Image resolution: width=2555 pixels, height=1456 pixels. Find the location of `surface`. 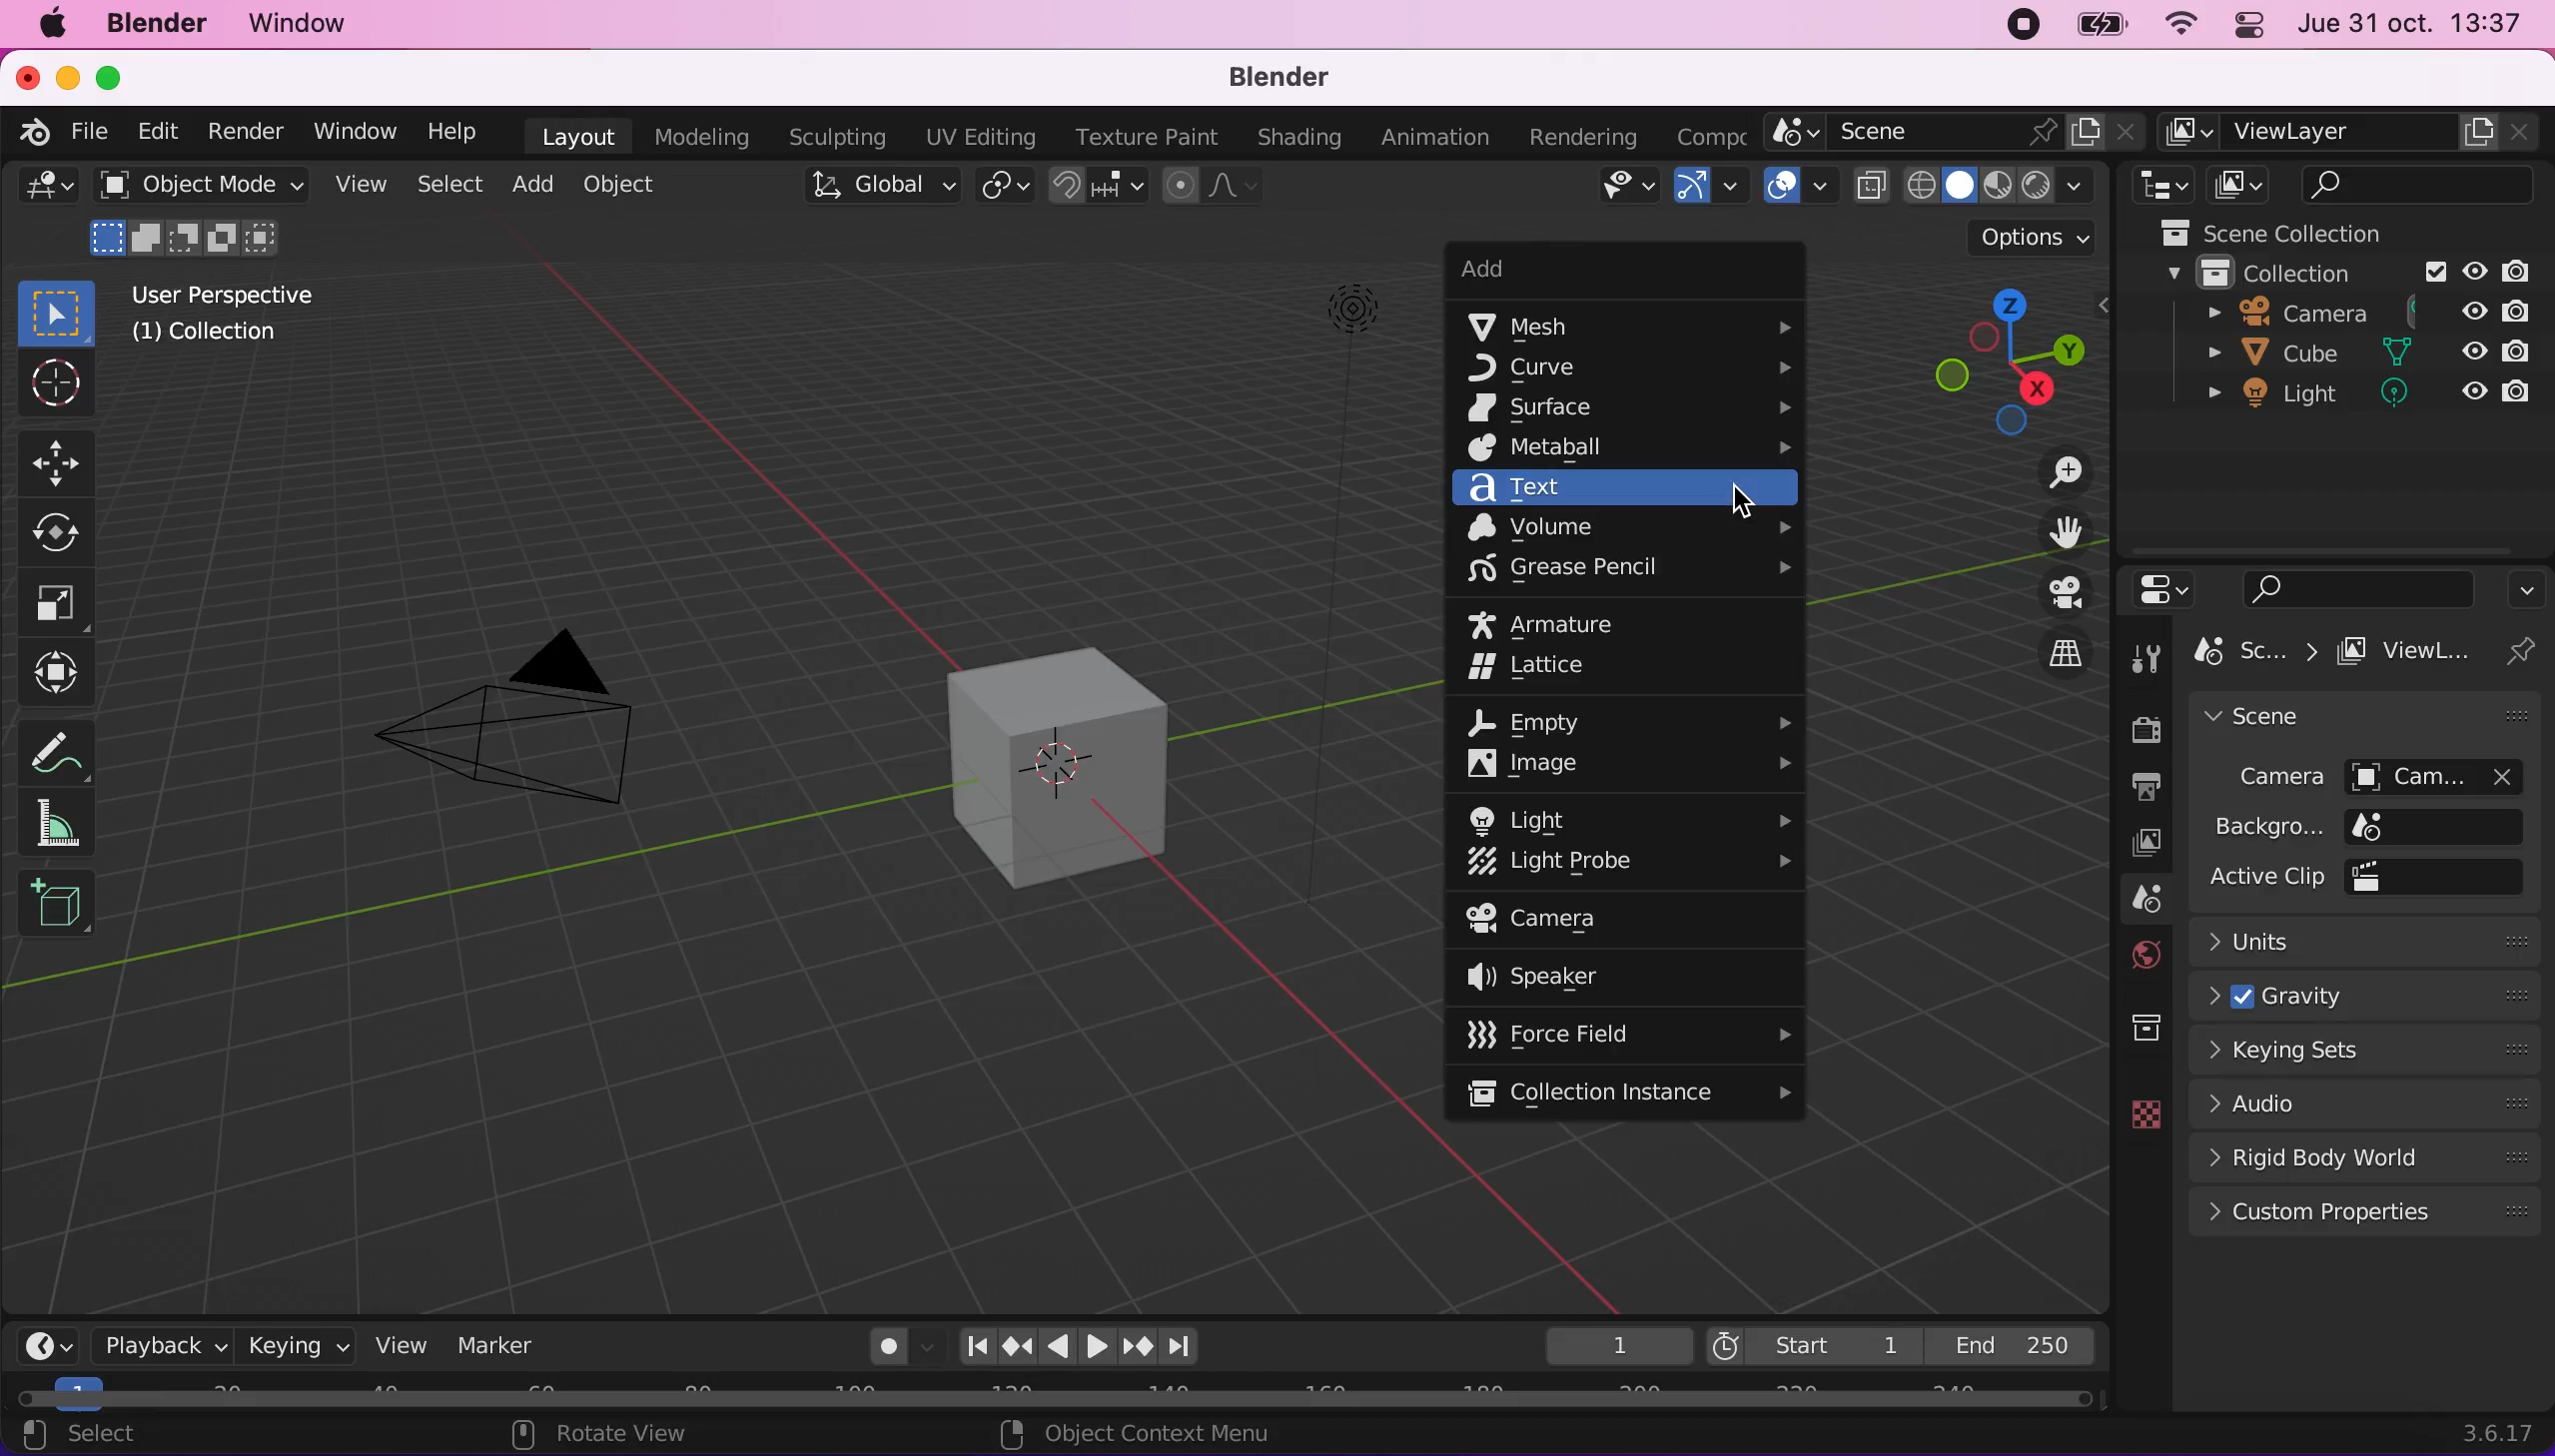

surface is located at coordinates (1629, 406).